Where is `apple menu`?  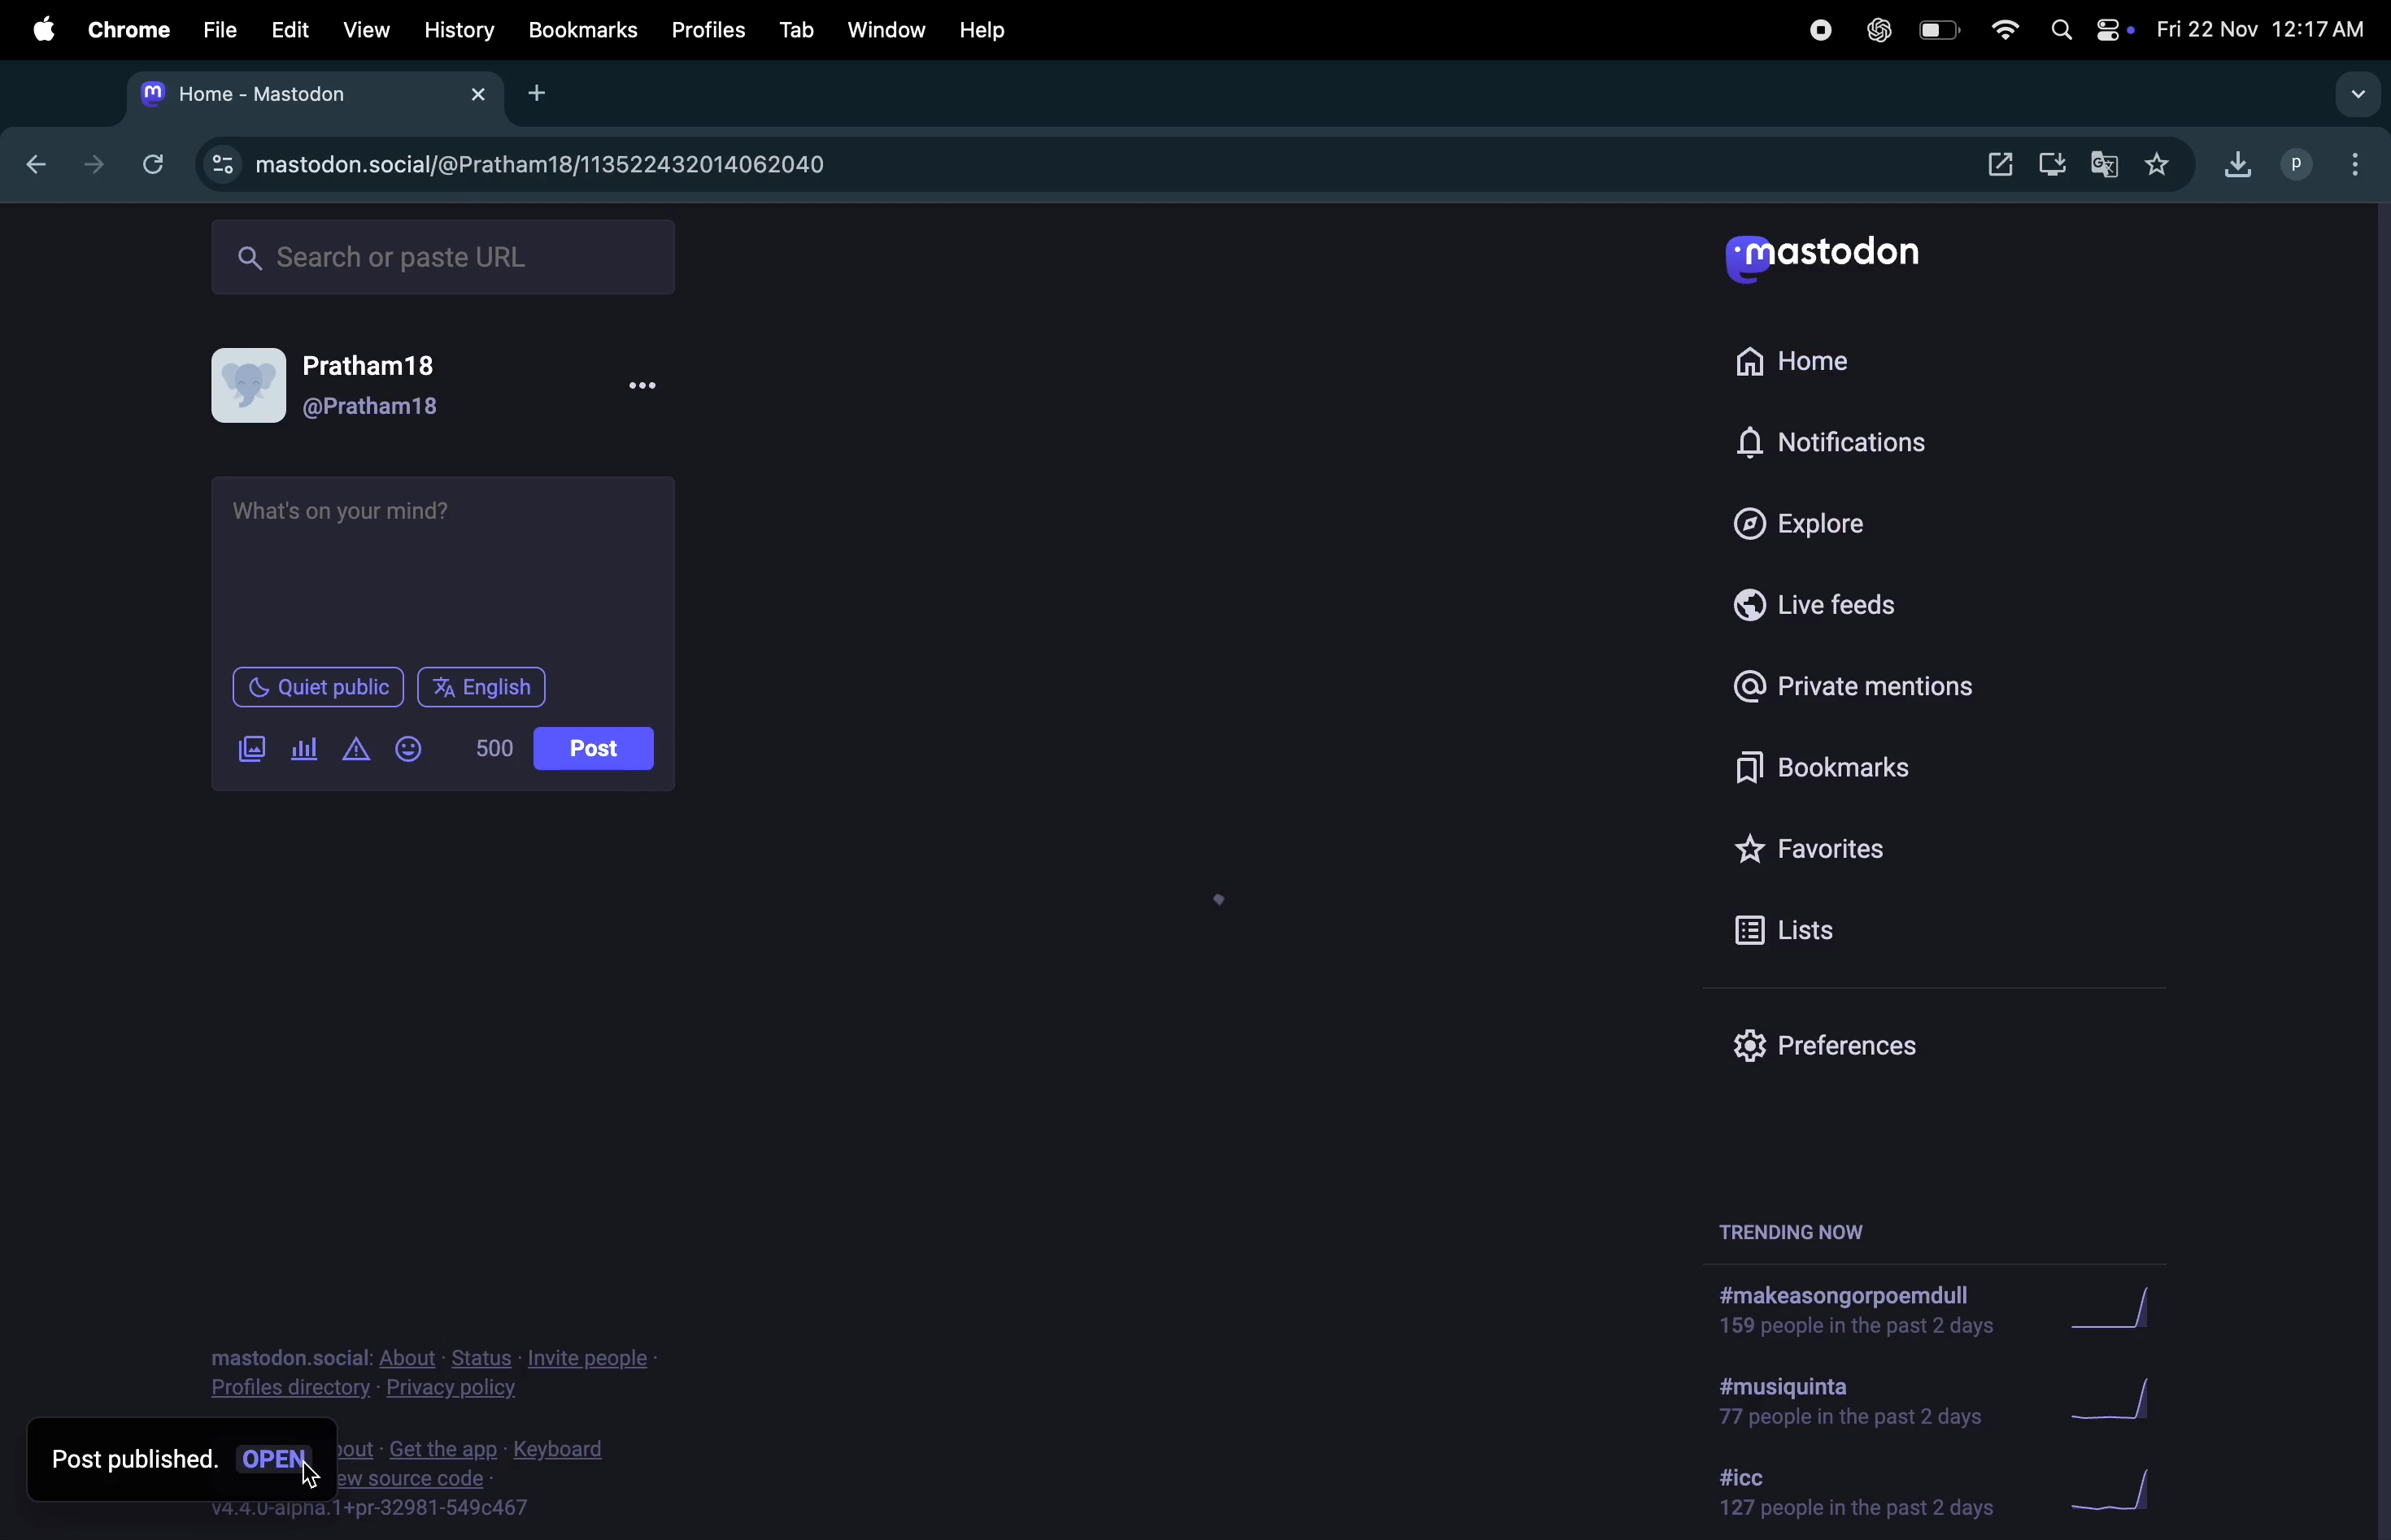
apple menu is located at coordinates (44, 27).